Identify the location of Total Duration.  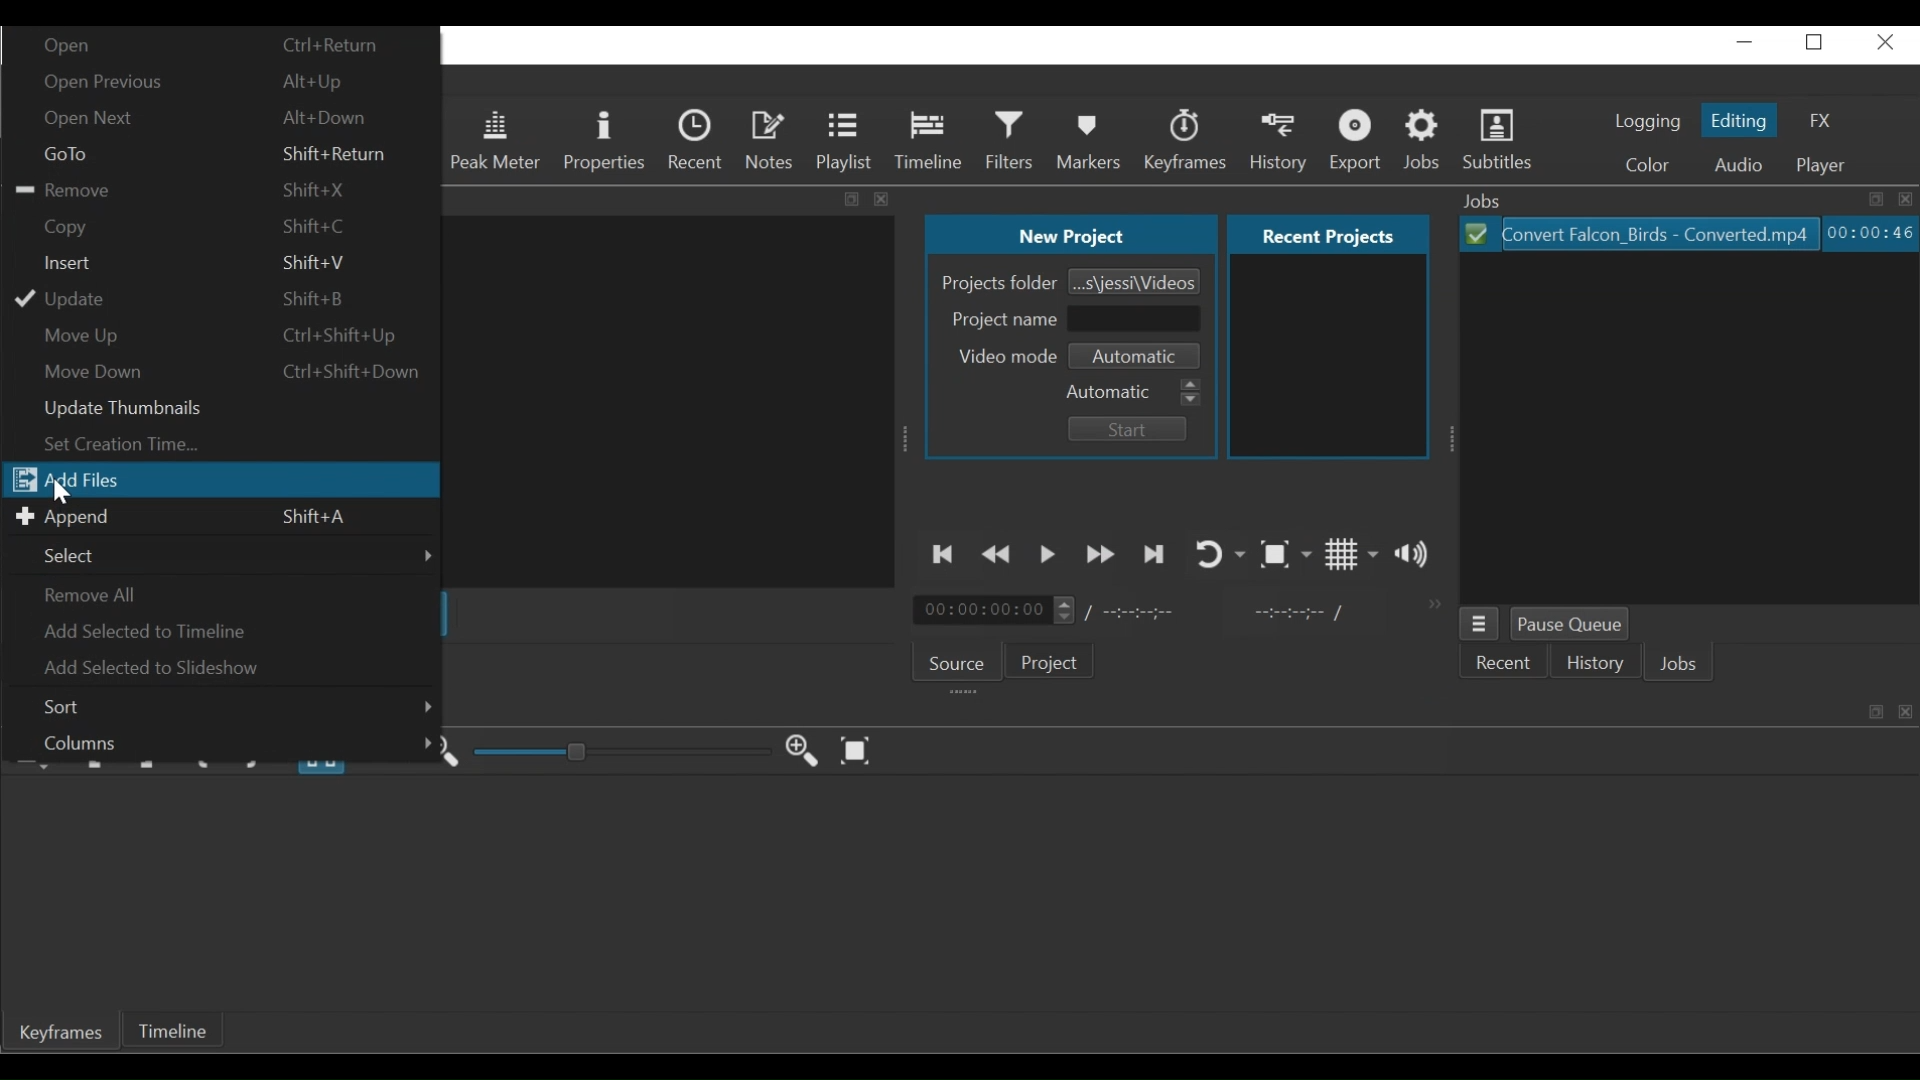
(1135, 615).